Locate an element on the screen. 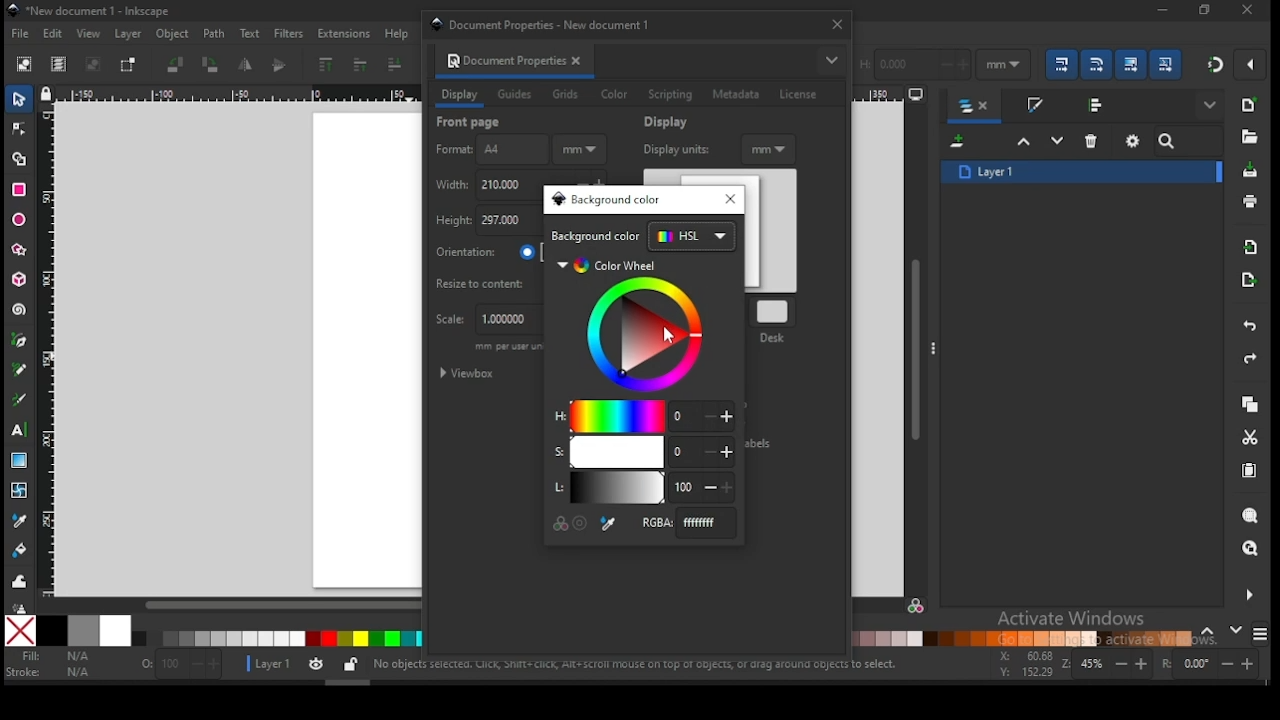  snap options is located at coordinates (1252, 64).